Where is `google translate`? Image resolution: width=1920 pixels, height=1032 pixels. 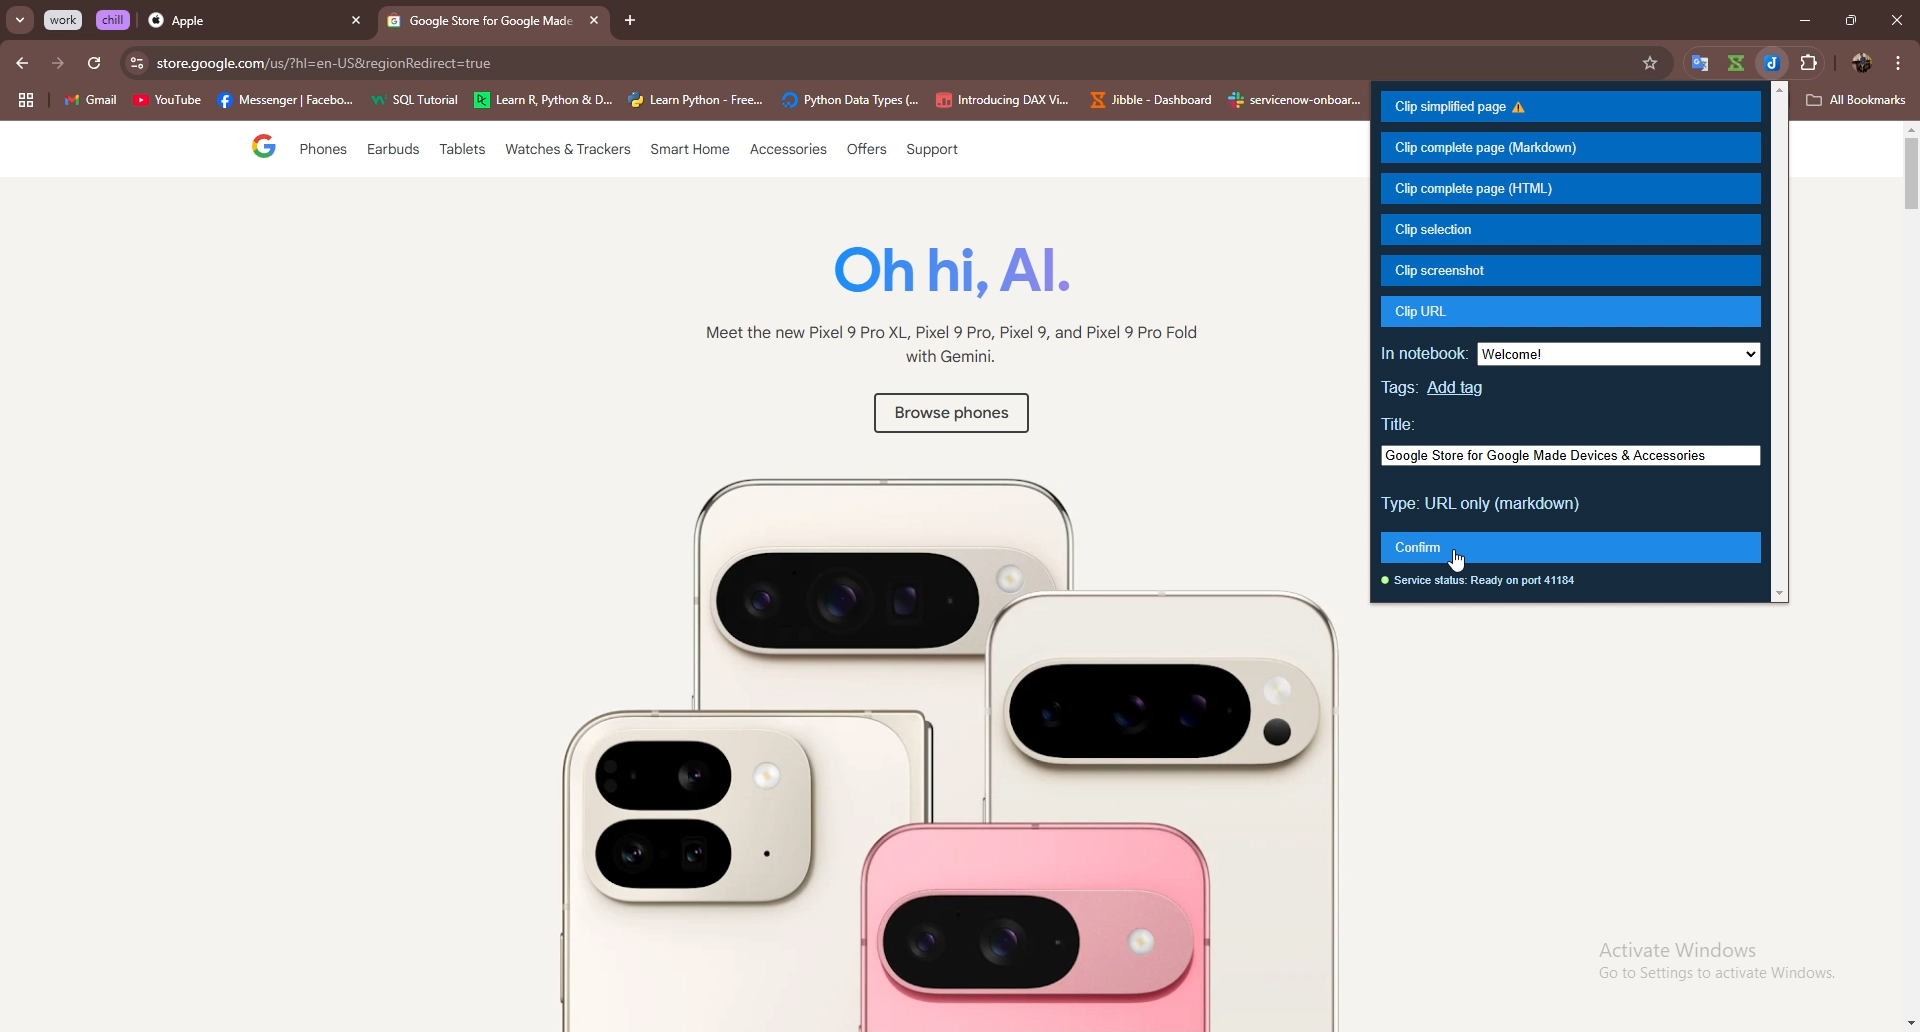 google translate is located at coordinates (1696, 64).